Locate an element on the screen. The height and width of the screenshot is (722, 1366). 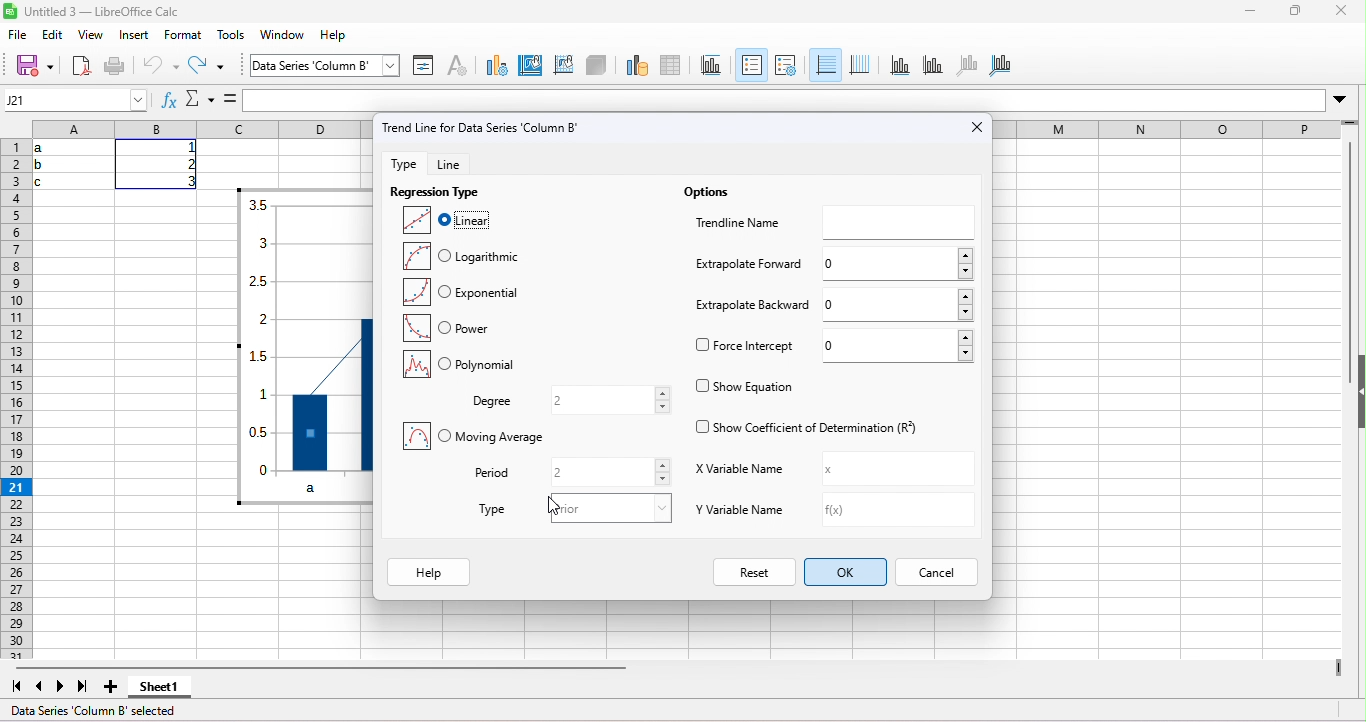
extrapolate foward is located at coordinates (743, 266).